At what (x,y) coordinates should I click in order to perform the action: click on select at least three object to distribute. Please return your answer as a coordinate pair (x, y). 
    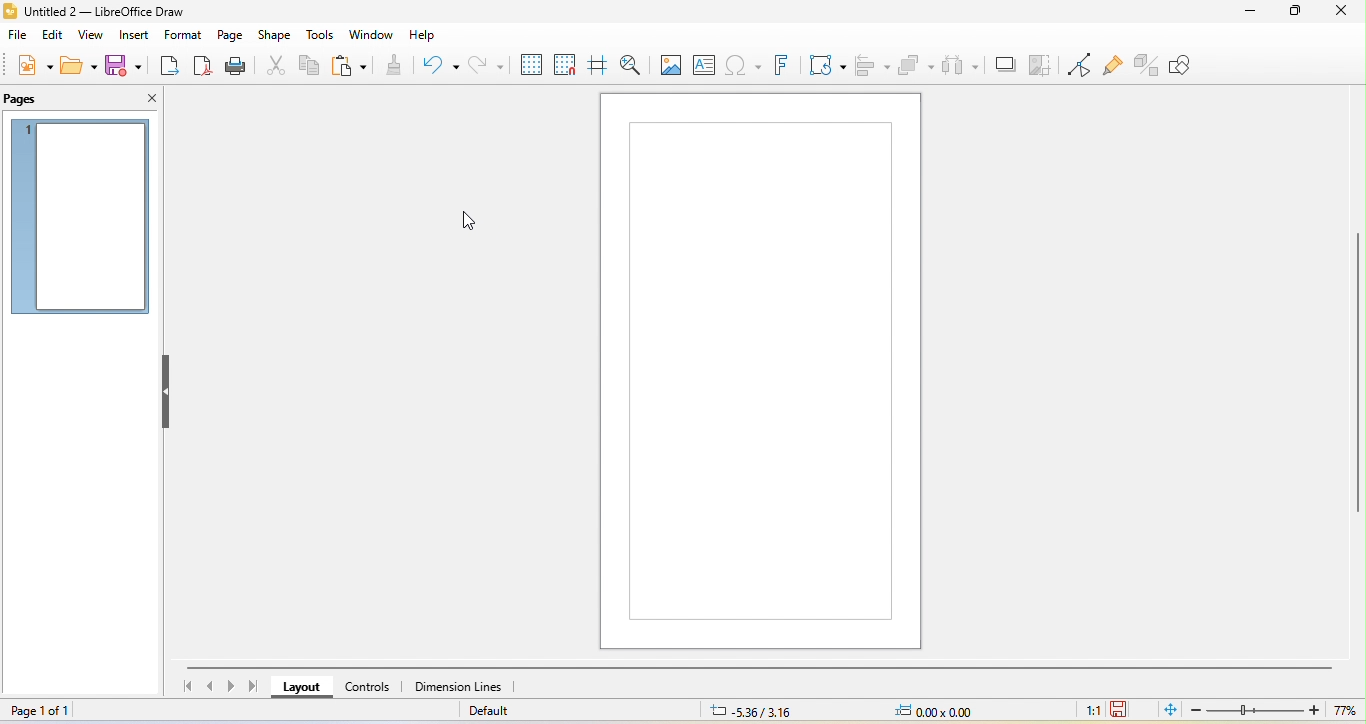
    Looking at the image, I should click on (963, 65).